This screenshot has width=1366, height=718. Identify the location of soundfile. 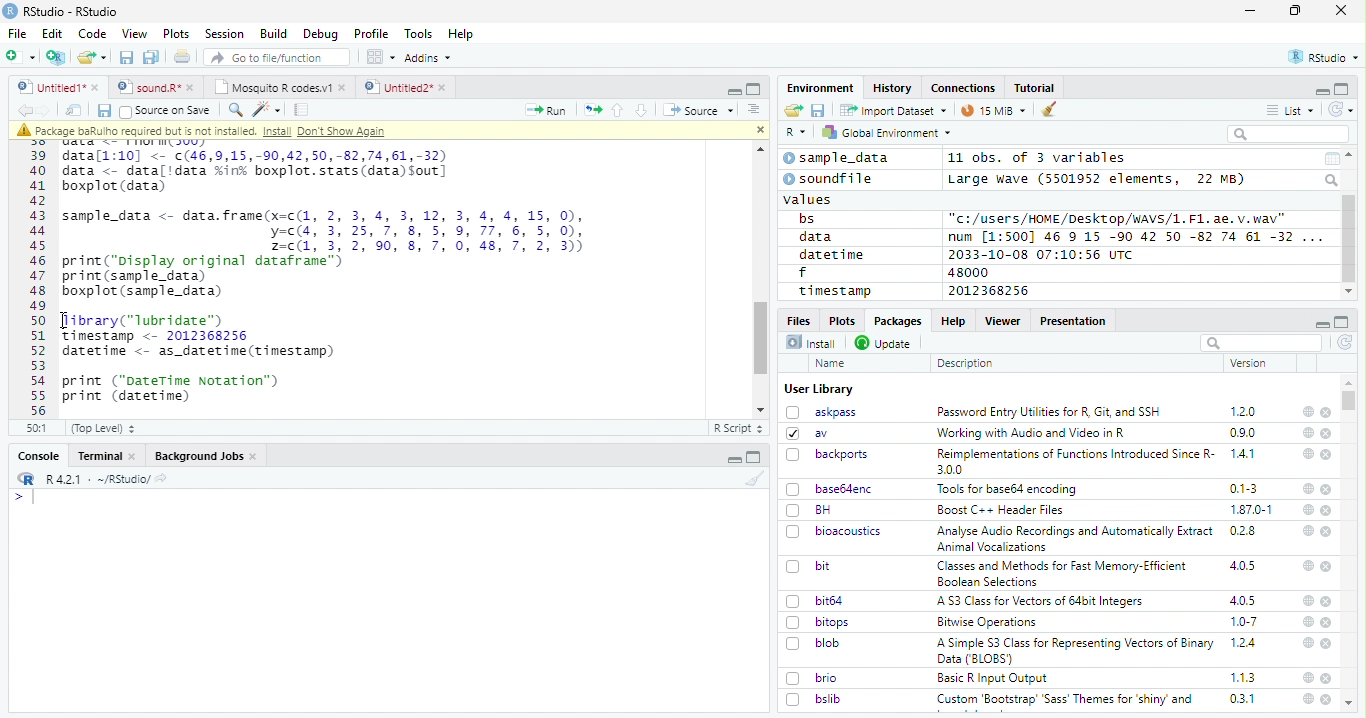
(829, 179).